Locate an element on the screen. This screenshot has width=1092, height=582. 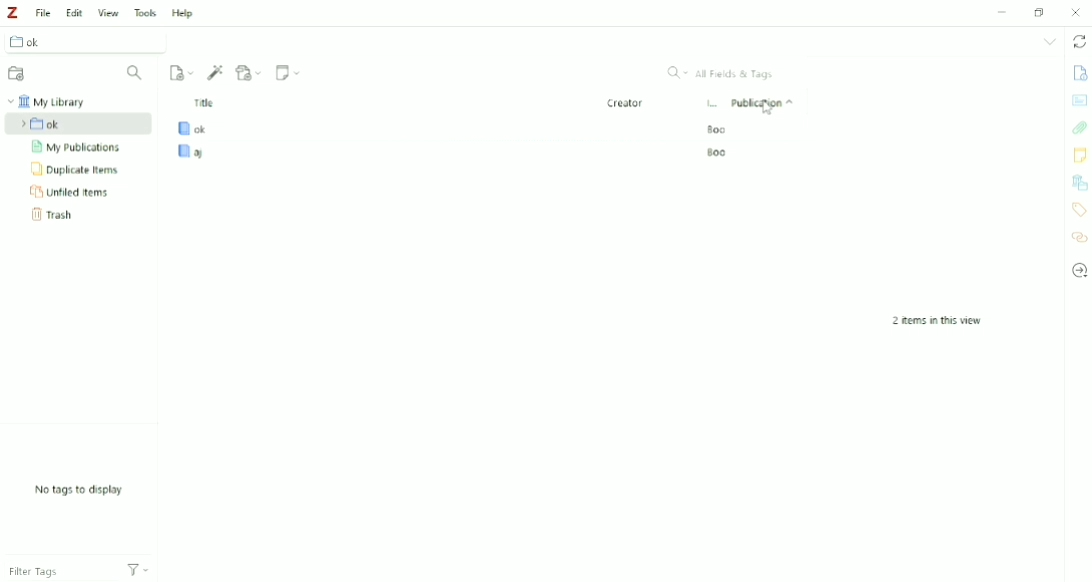
List all tabs is located at coordinates (1049, 42).